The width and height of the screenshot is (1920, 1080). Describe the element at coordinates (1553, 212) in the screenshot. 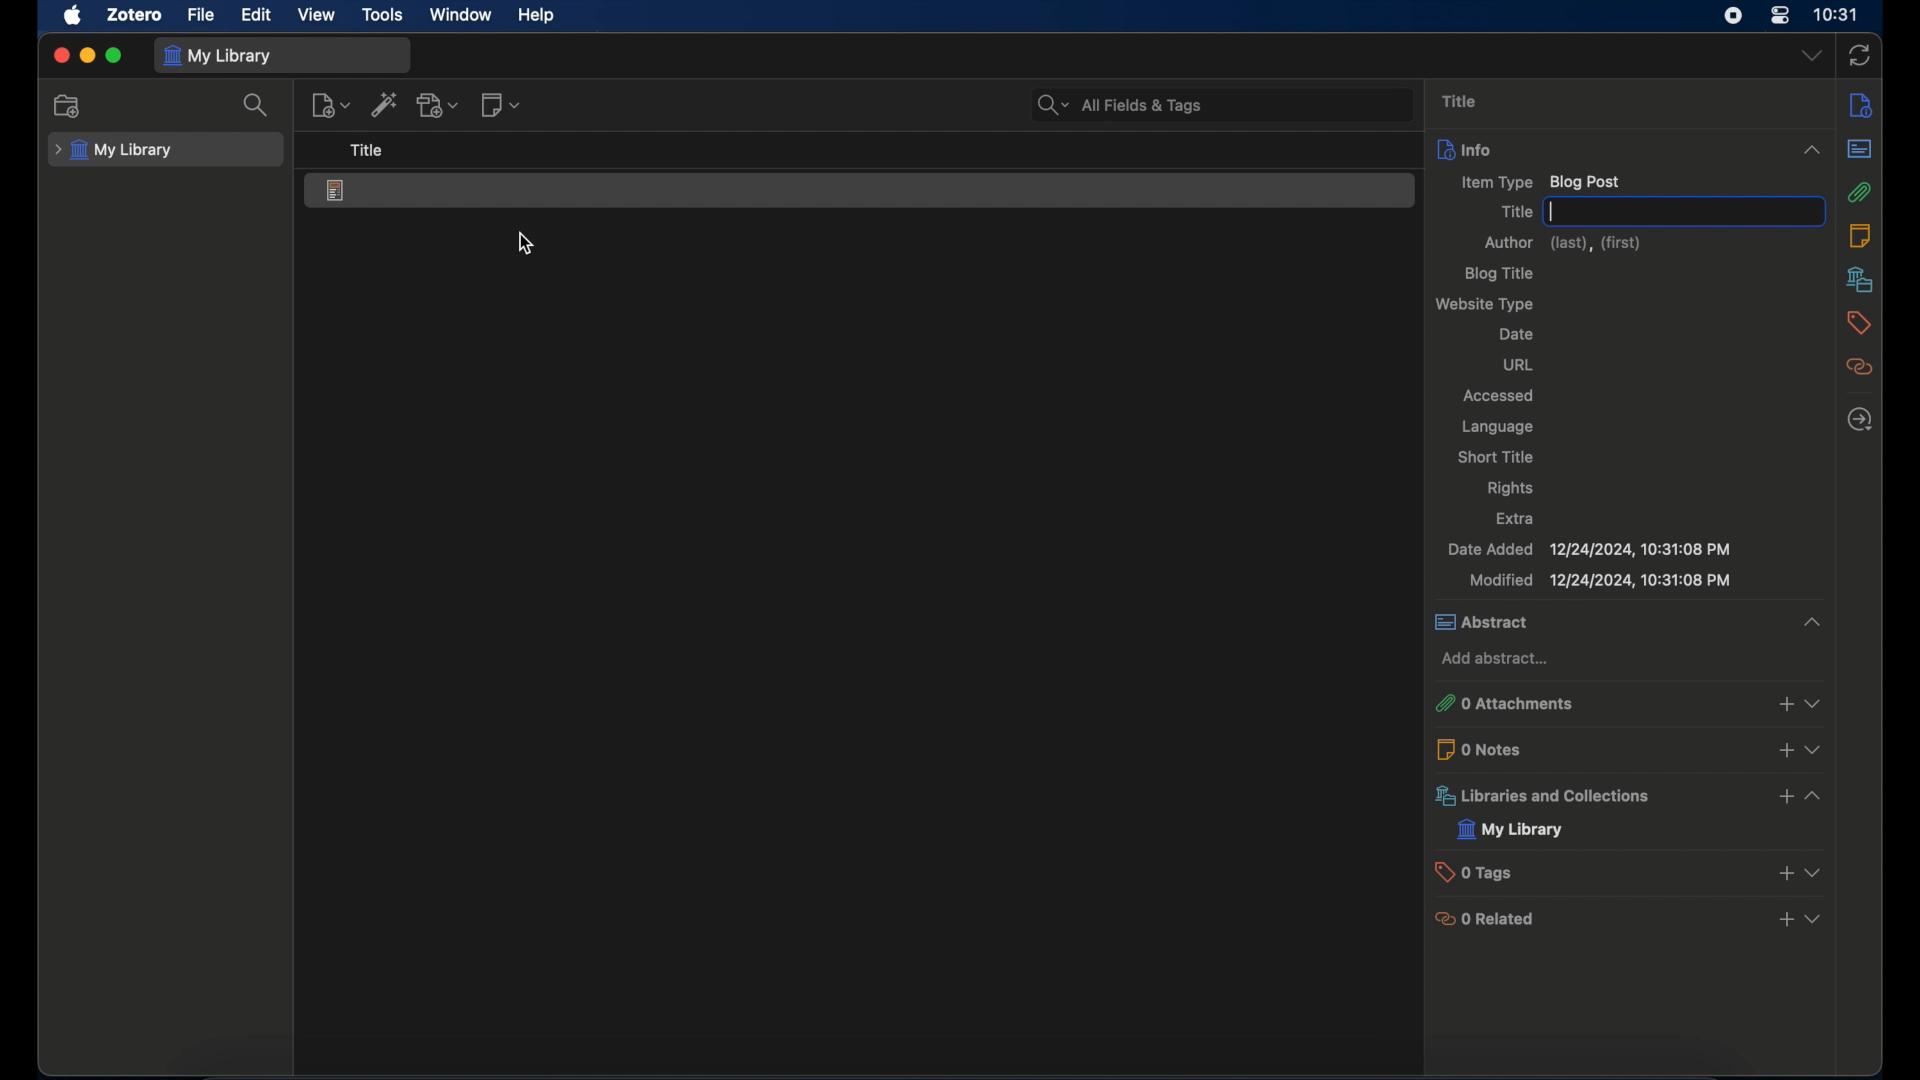

I see `text cursor` at that location.